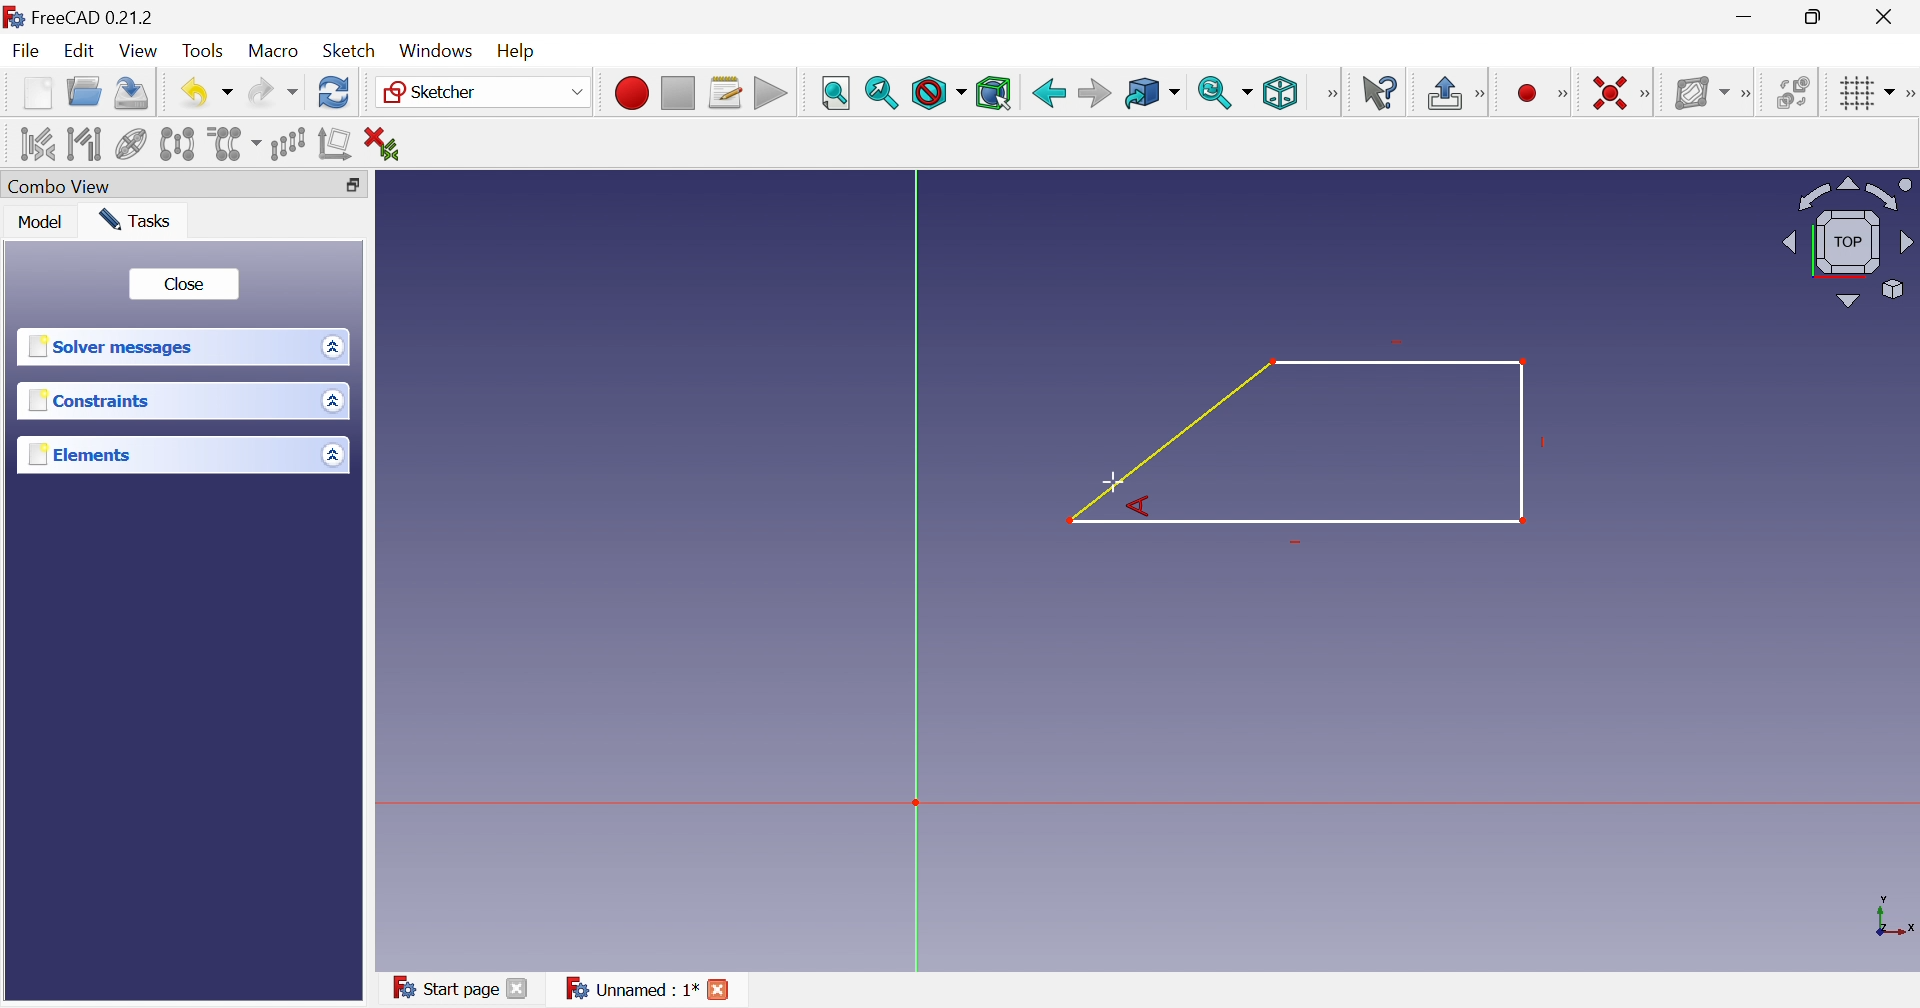 Image resolution: width=1920 pixels, height=1008 pixels. What do you see at coordinates (271, 96) in the screenshot?
I see `Redo` at bounding box center [271, 96].